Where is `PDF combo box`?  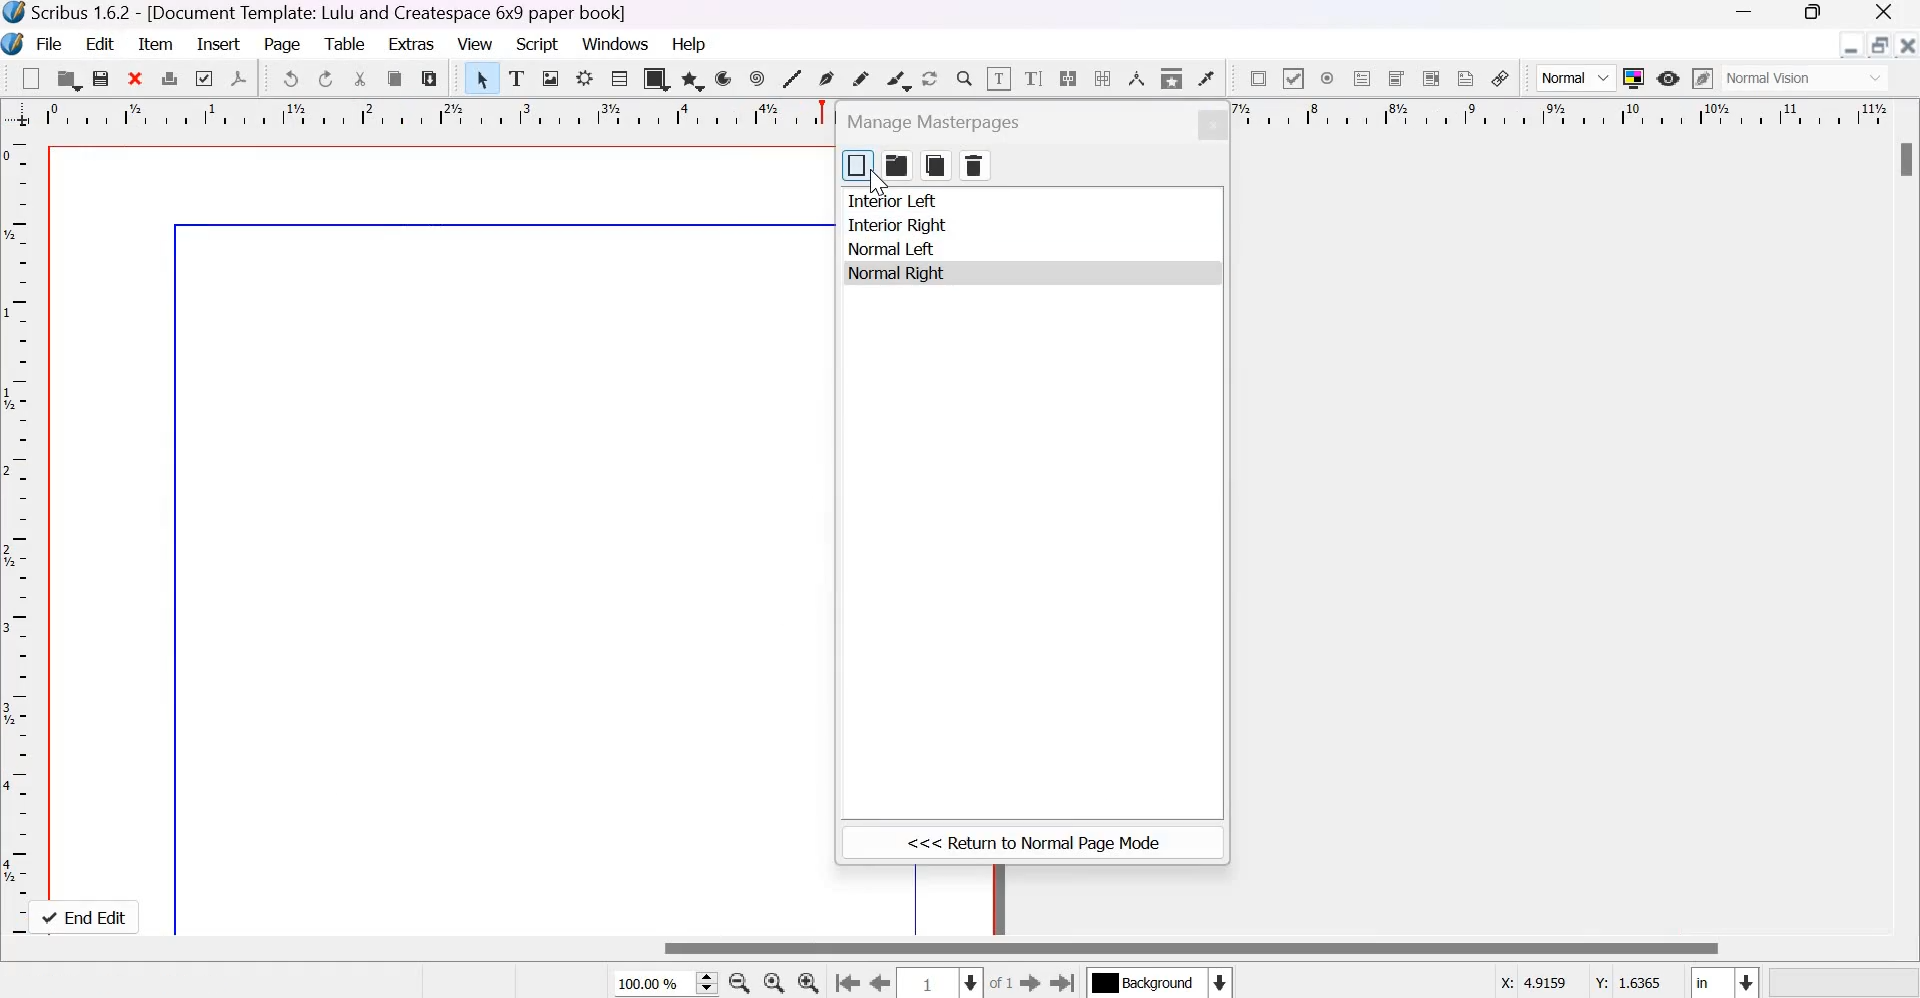 PDF combo box is located at coordinates (1396, 79).